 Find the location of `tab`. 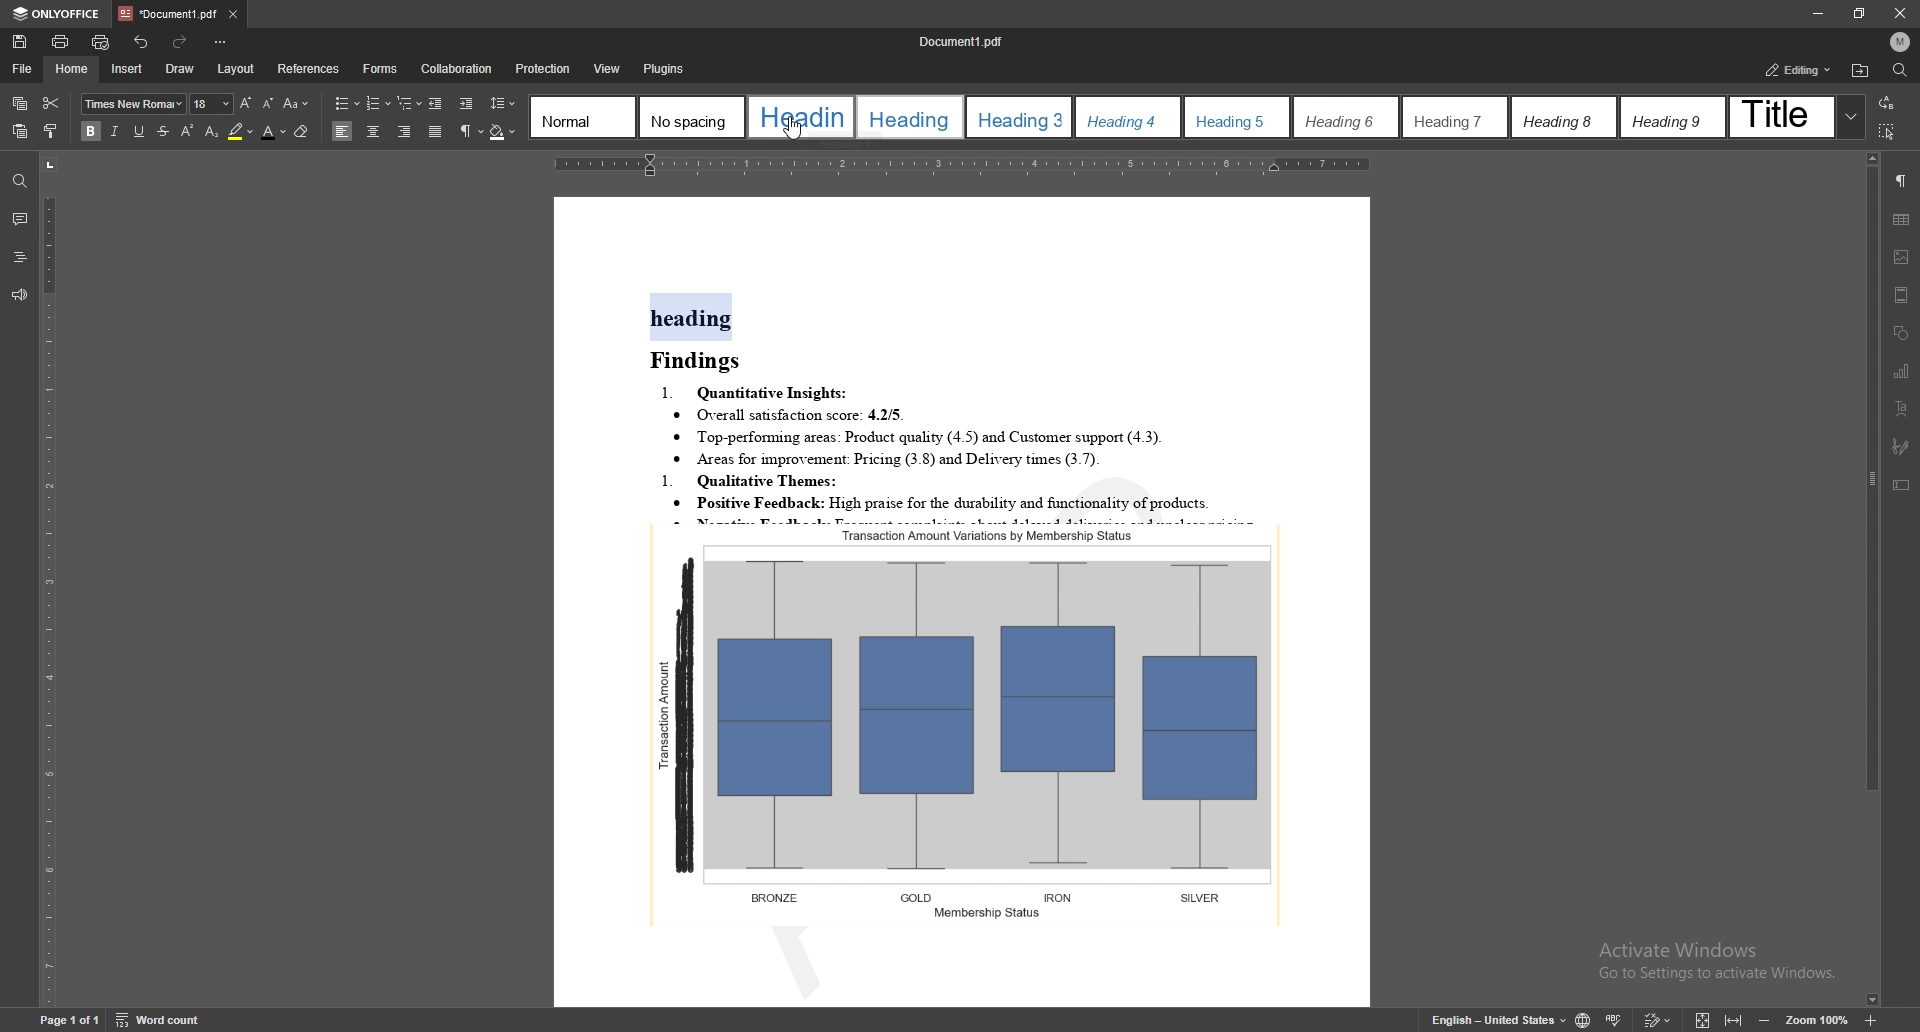

tab is located at coordinates (167, 13).